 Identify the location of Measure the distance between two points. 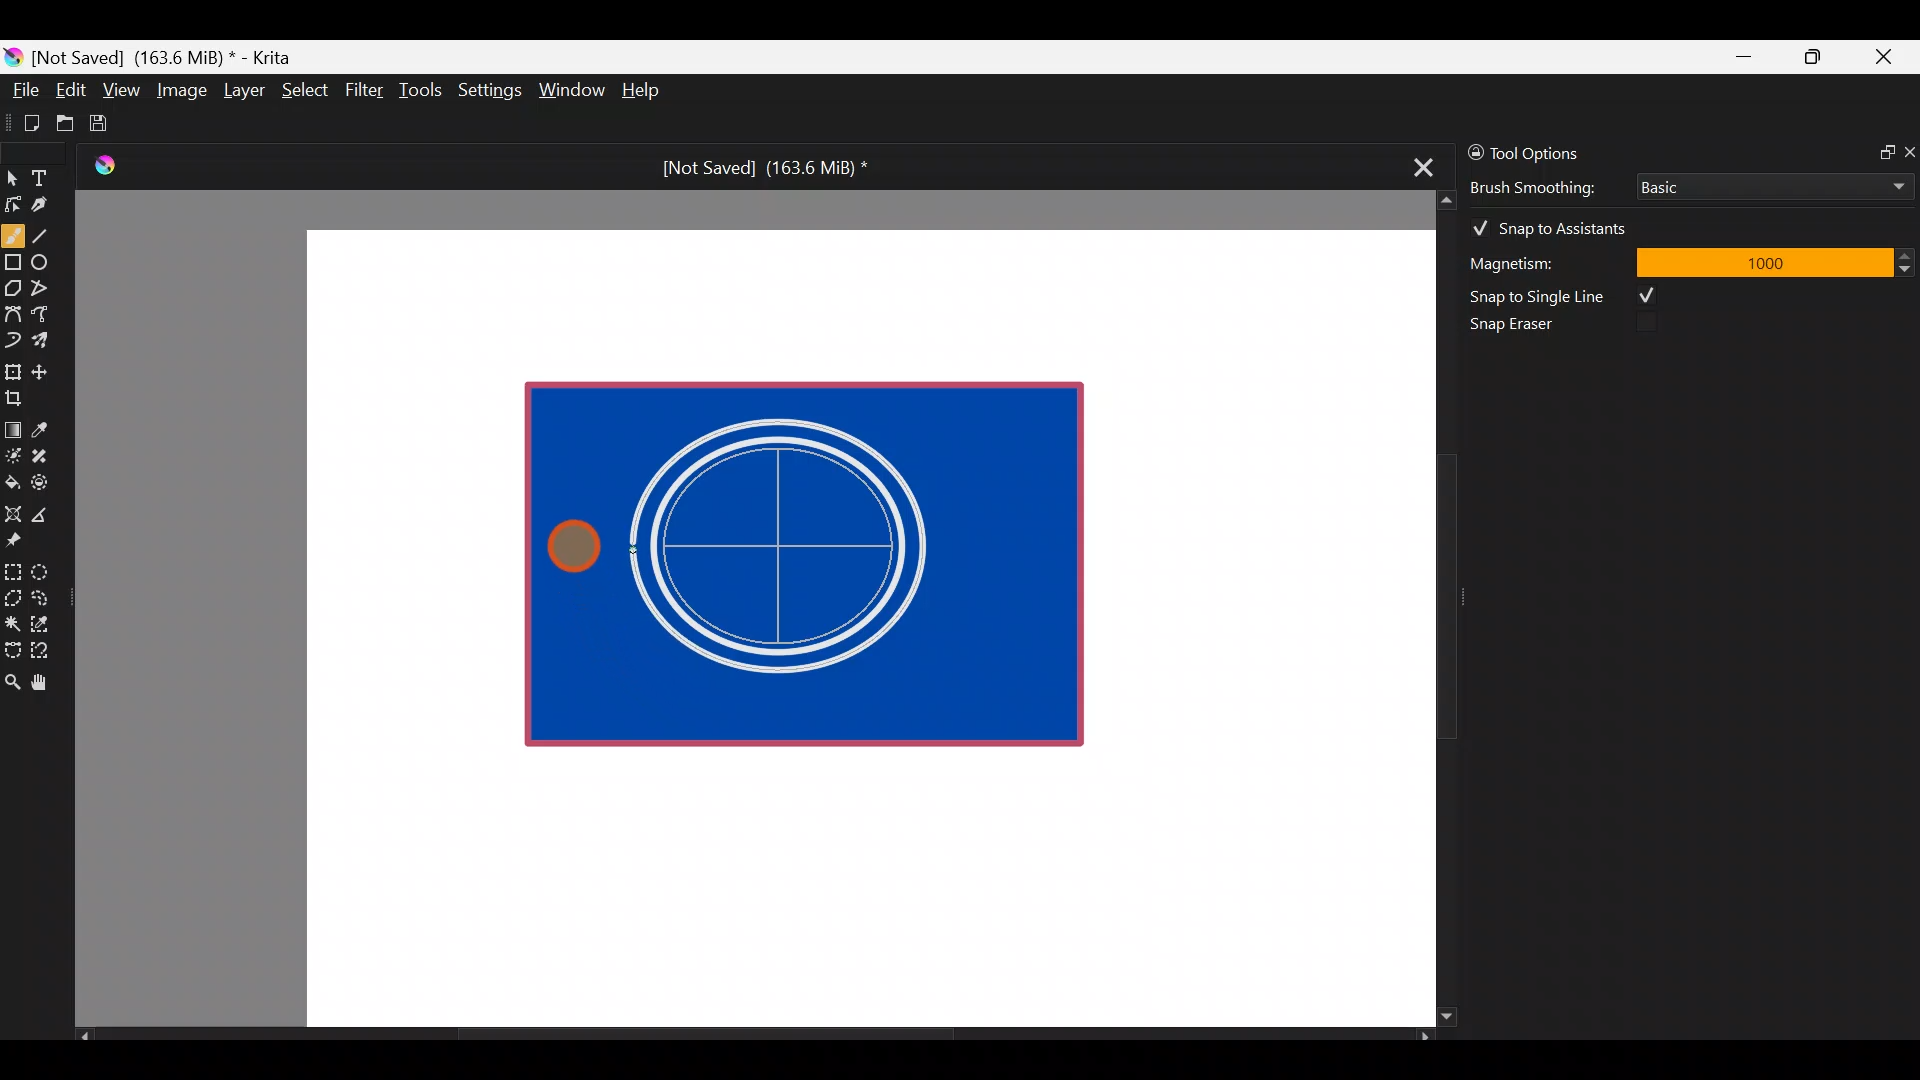
(46, 508).